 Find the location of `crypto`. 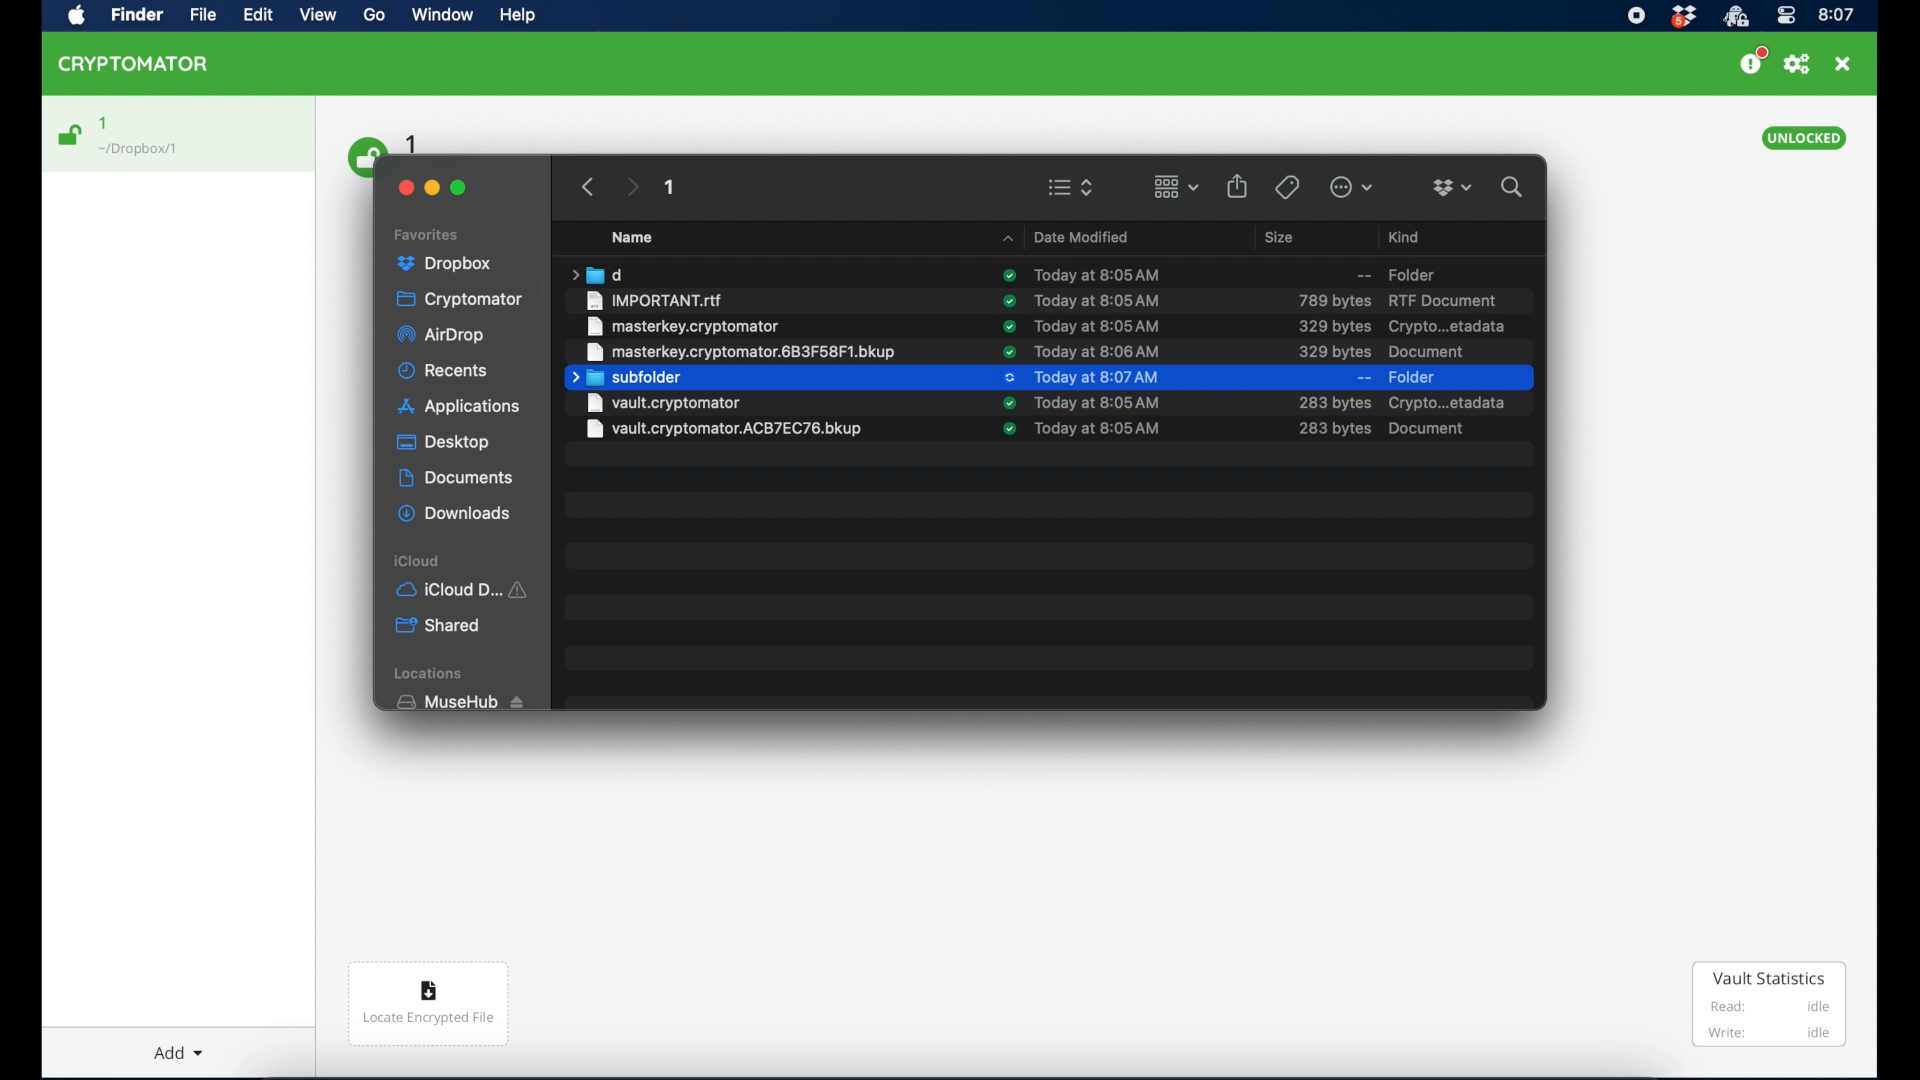

crypto is located at coordinates (1447, 327).